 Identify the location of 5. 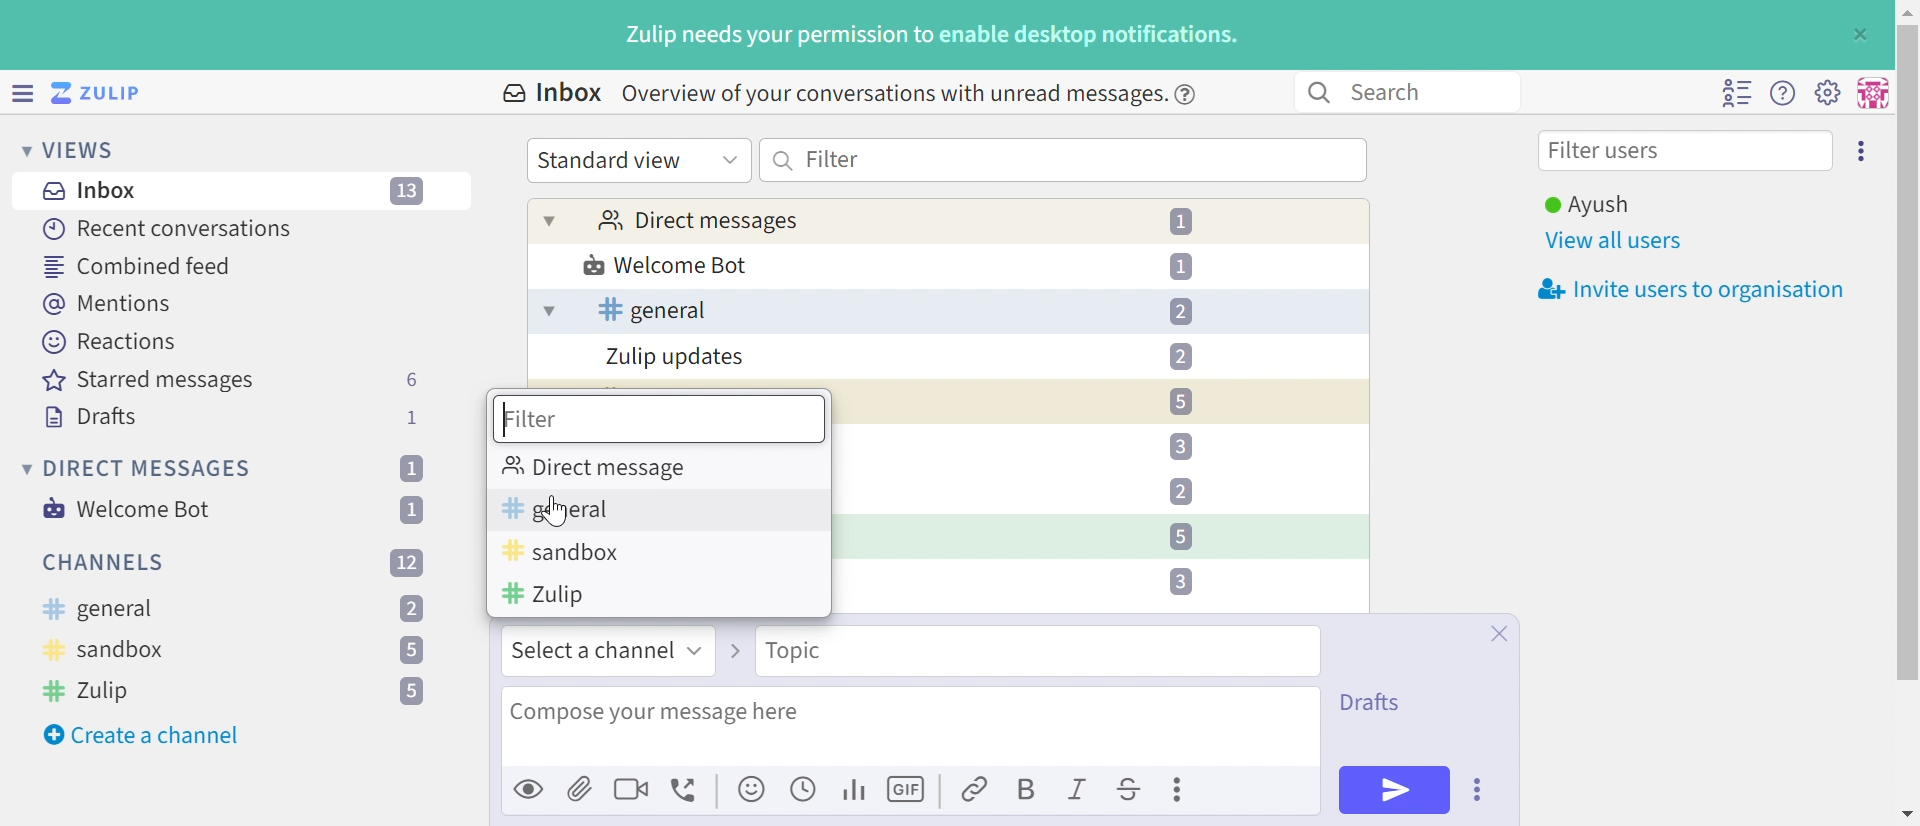
(1180, 402).